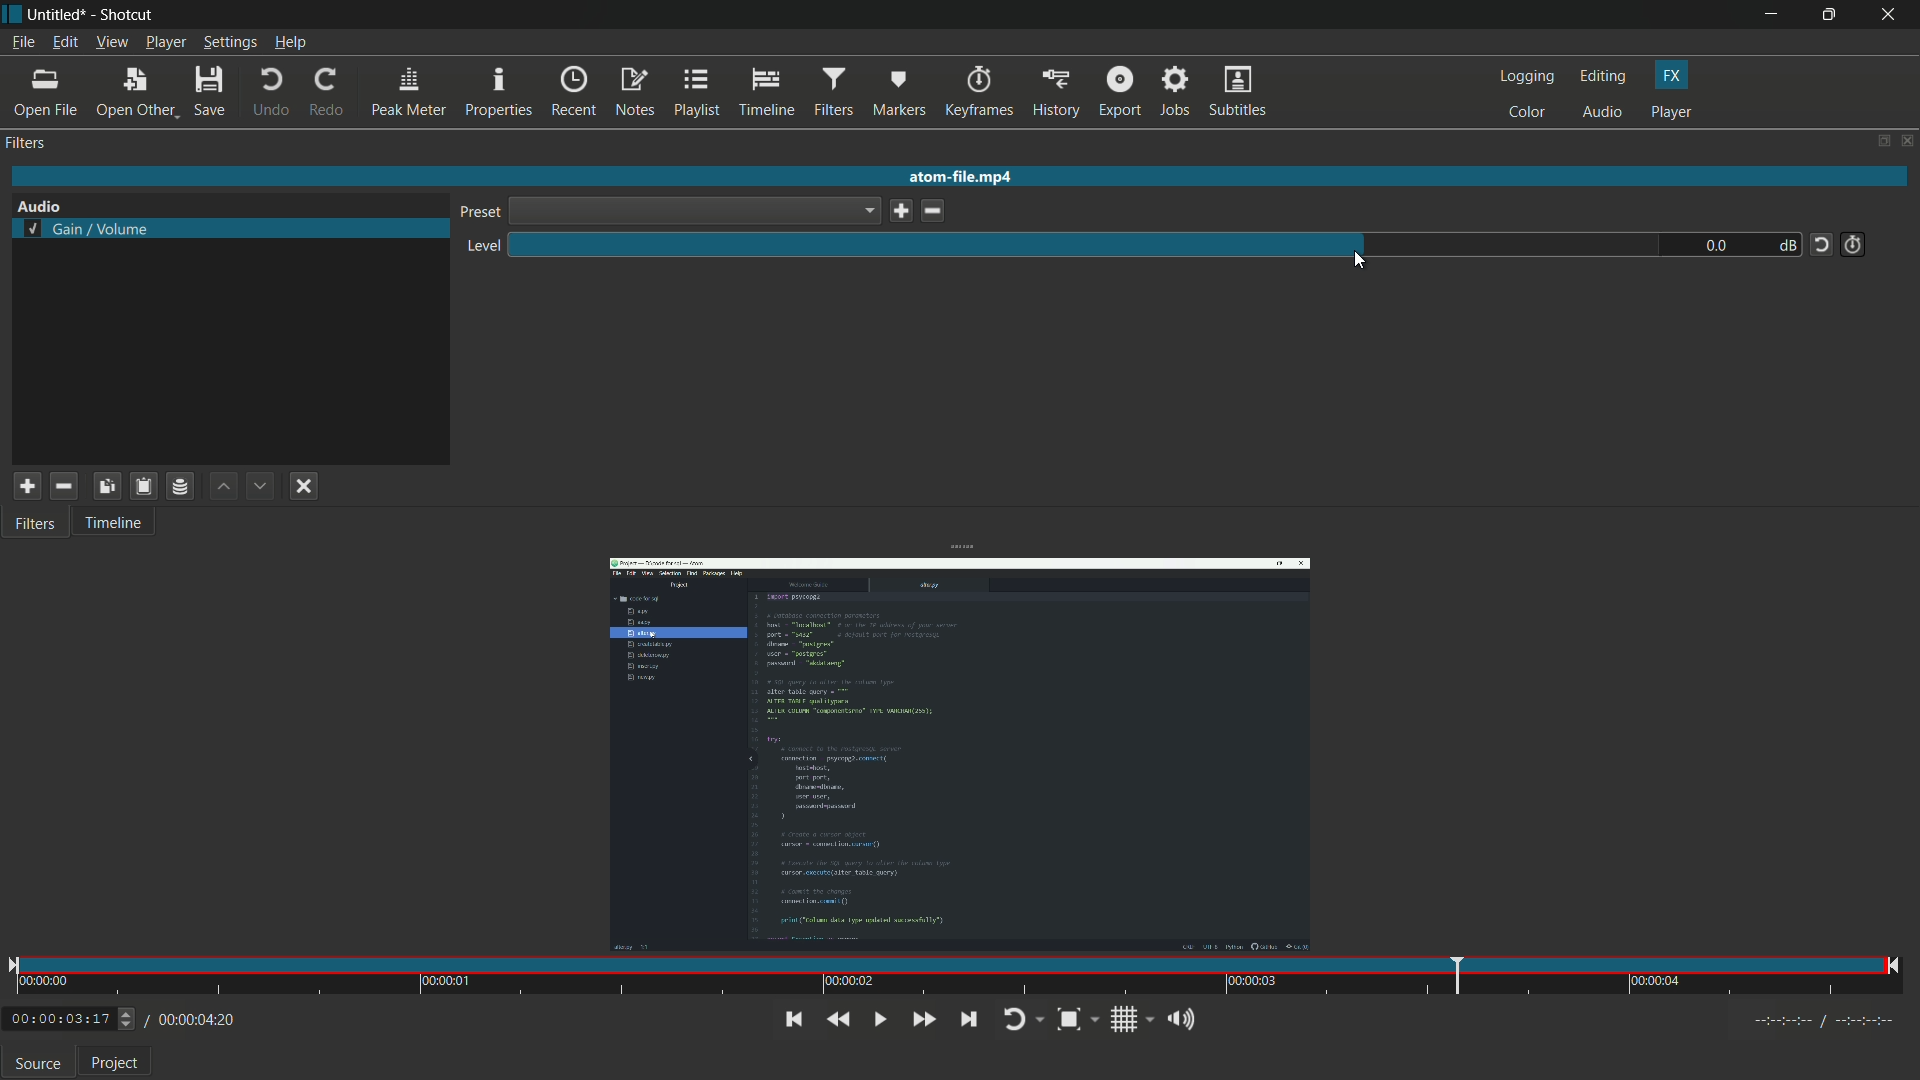 Image resolution: width=1920 pixels, height=1080 pixels. I want to click on peak meter, so click(410, 94).